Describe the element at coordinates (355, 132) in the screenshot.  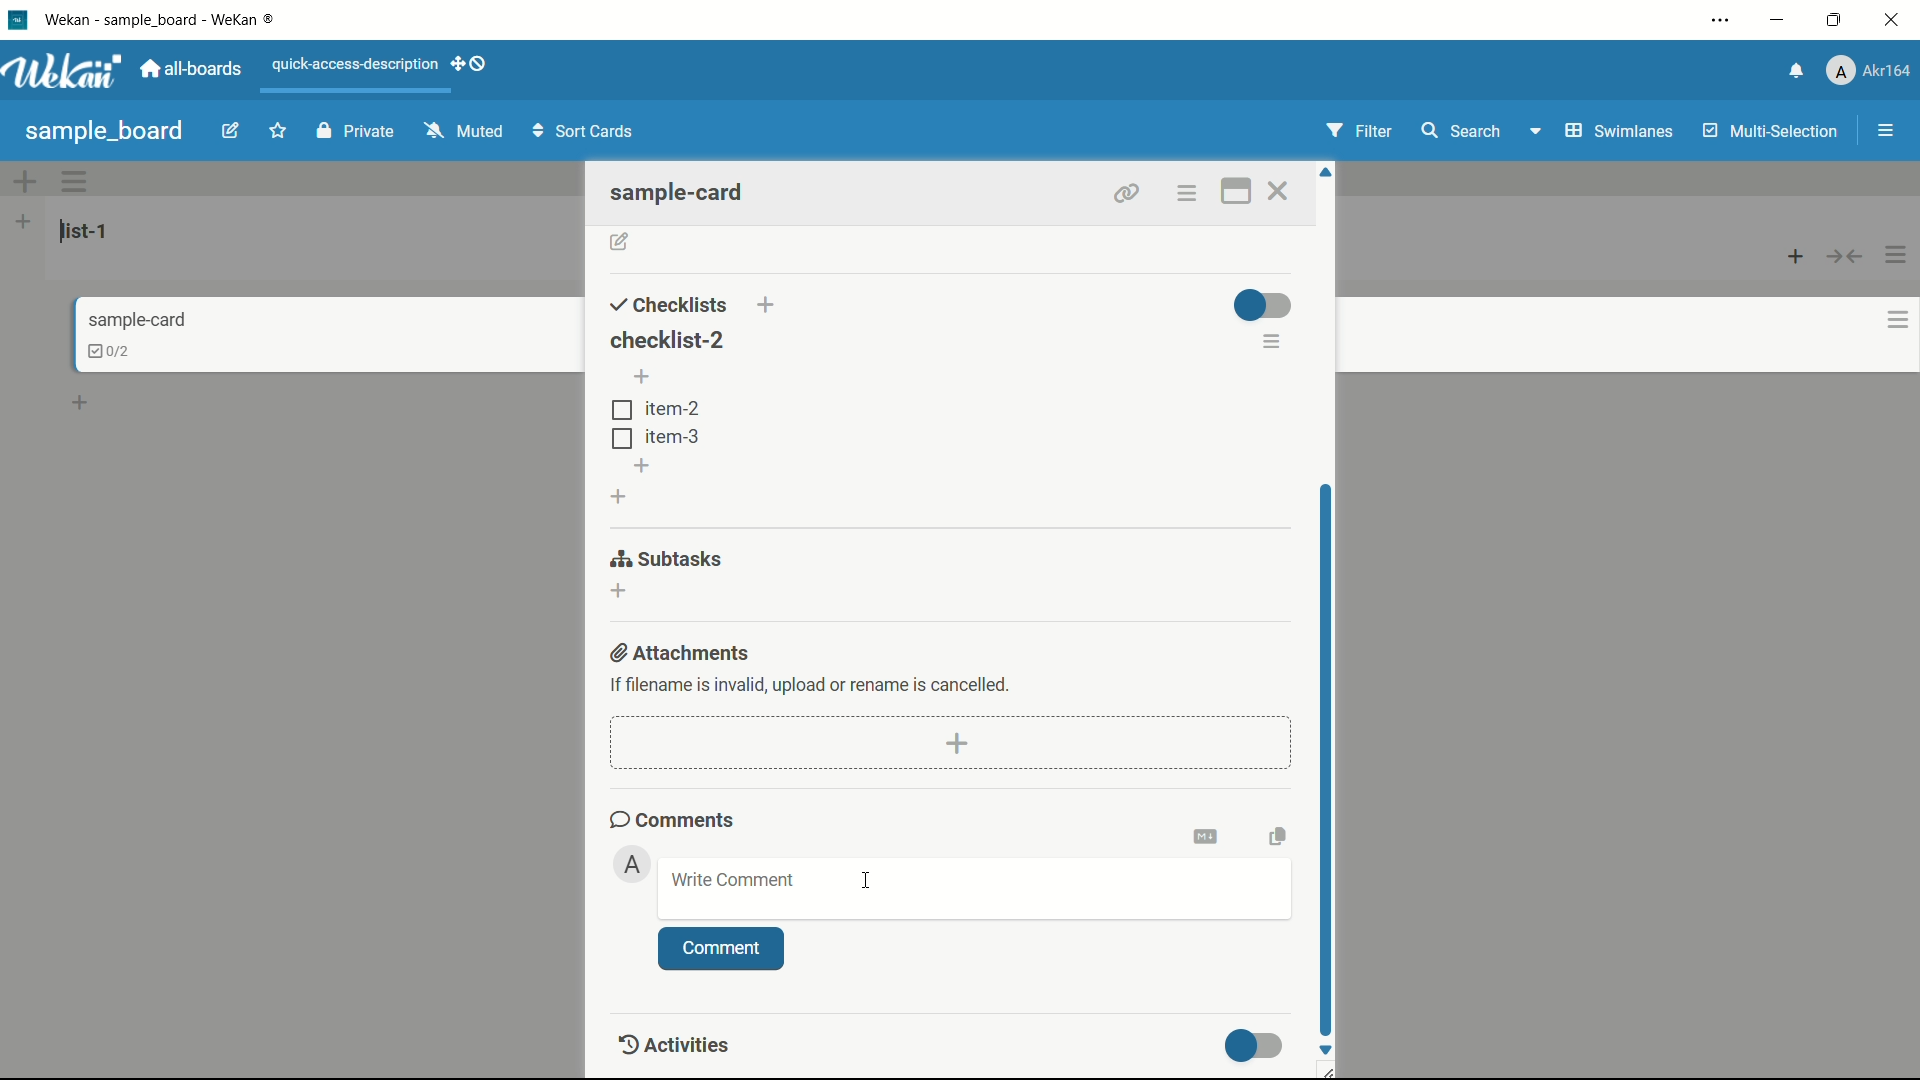
I see `private` at that location.